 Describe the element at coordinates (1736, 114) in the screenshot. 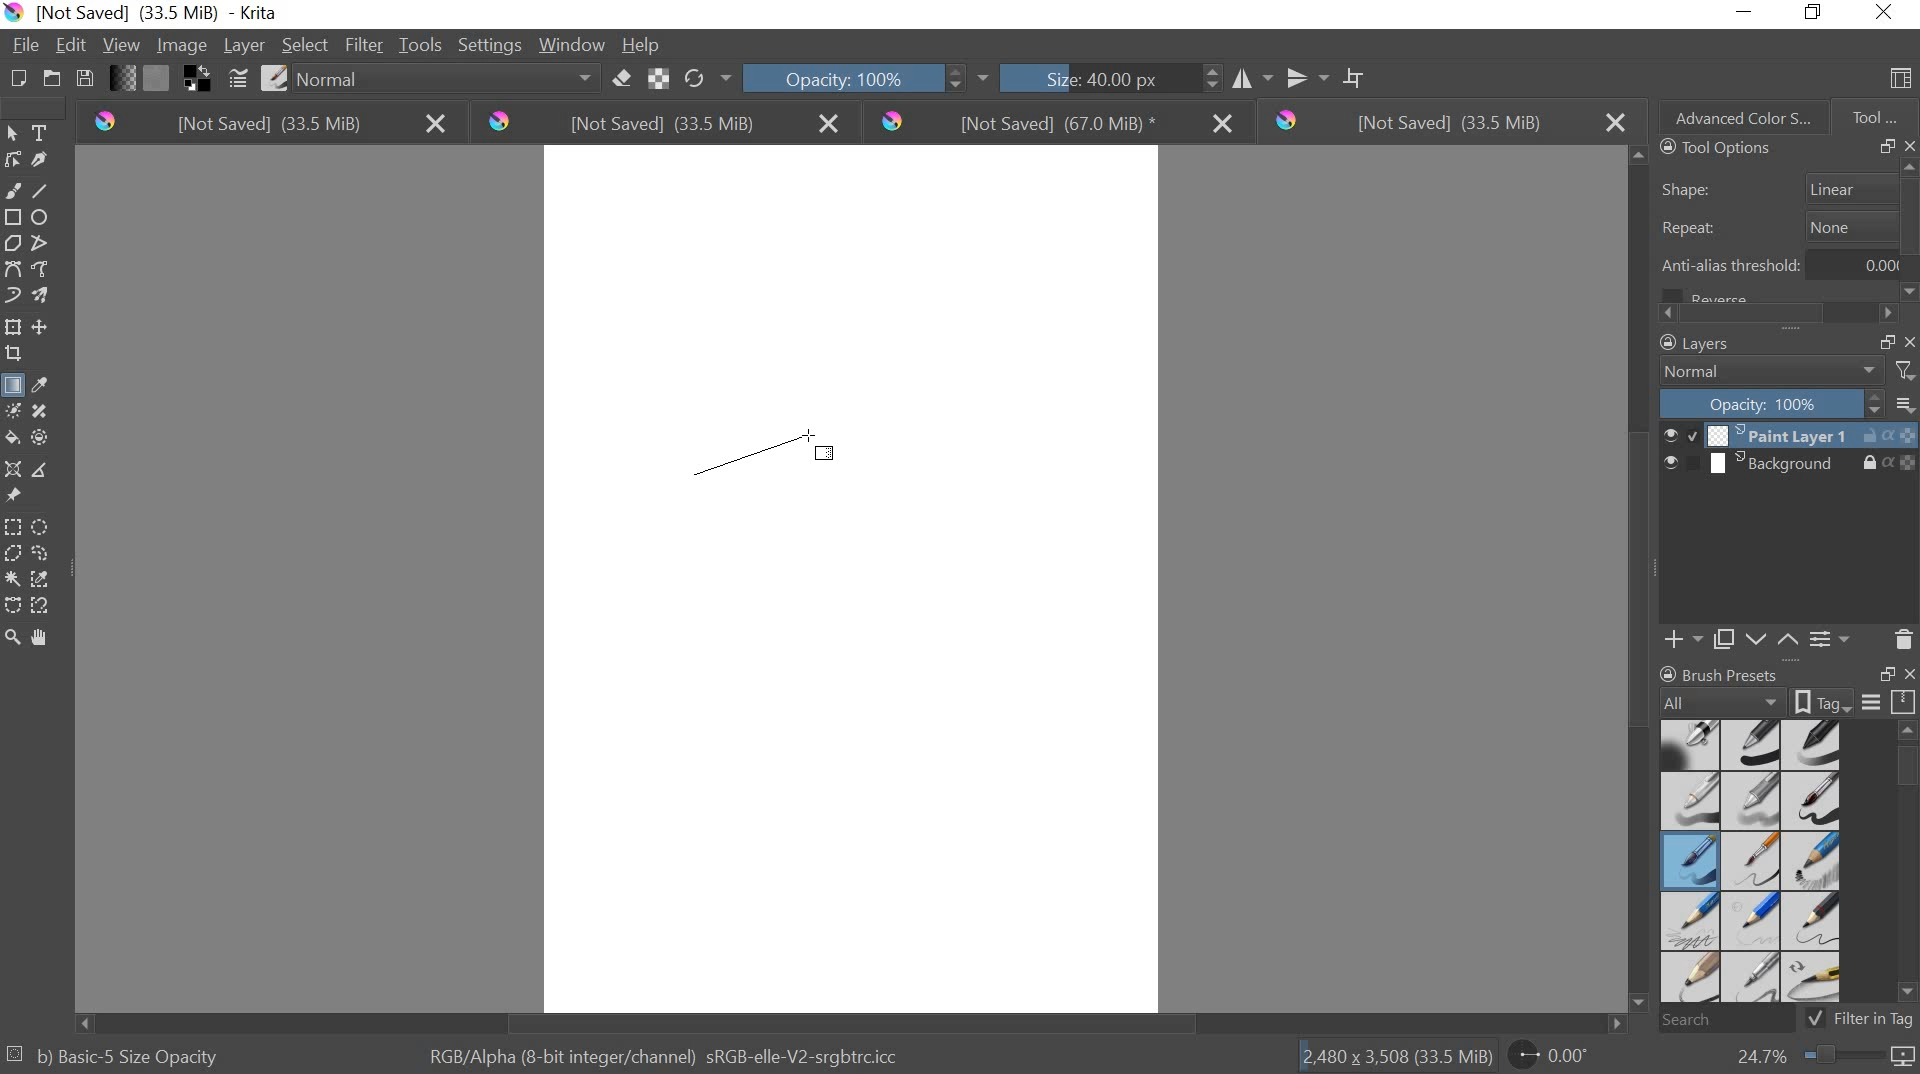

I see `ADVANCED COLOR SELECTION` at that location.